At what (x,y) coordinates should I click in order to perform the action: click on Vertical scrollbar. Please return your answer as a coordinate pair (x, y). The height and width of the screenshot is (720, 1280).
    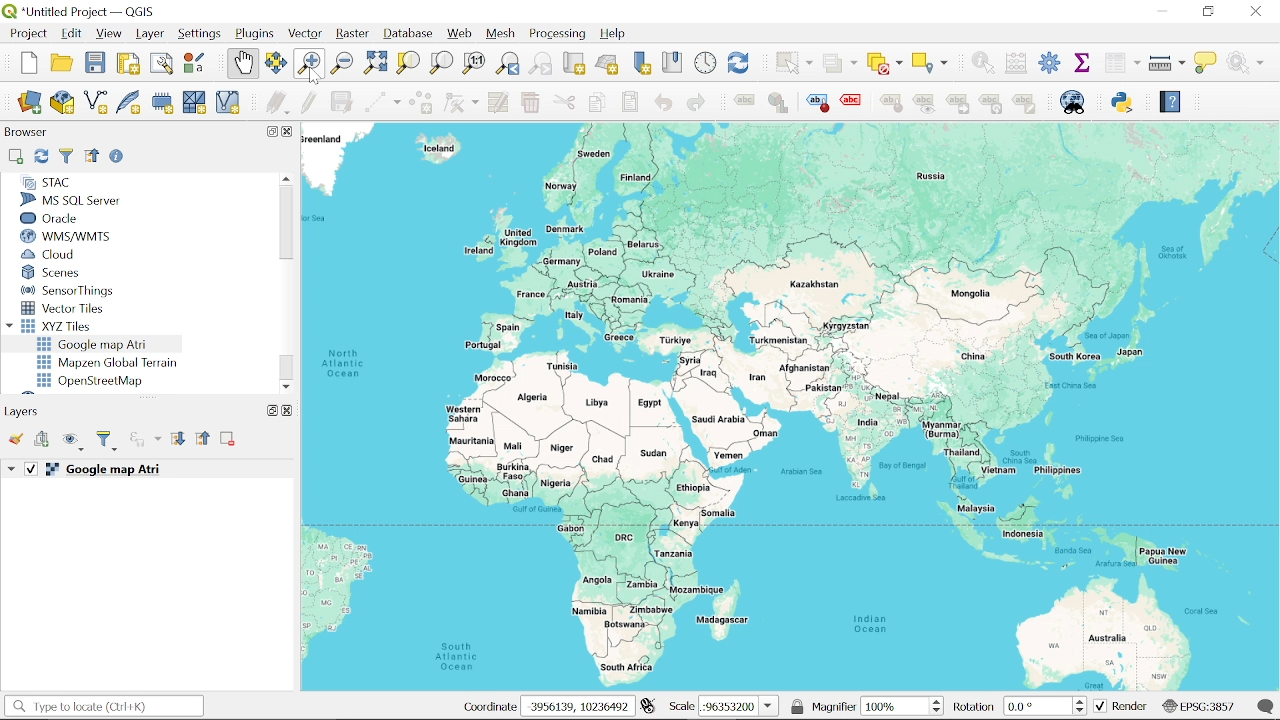
    Looking at the image, I should click on (285, 224).